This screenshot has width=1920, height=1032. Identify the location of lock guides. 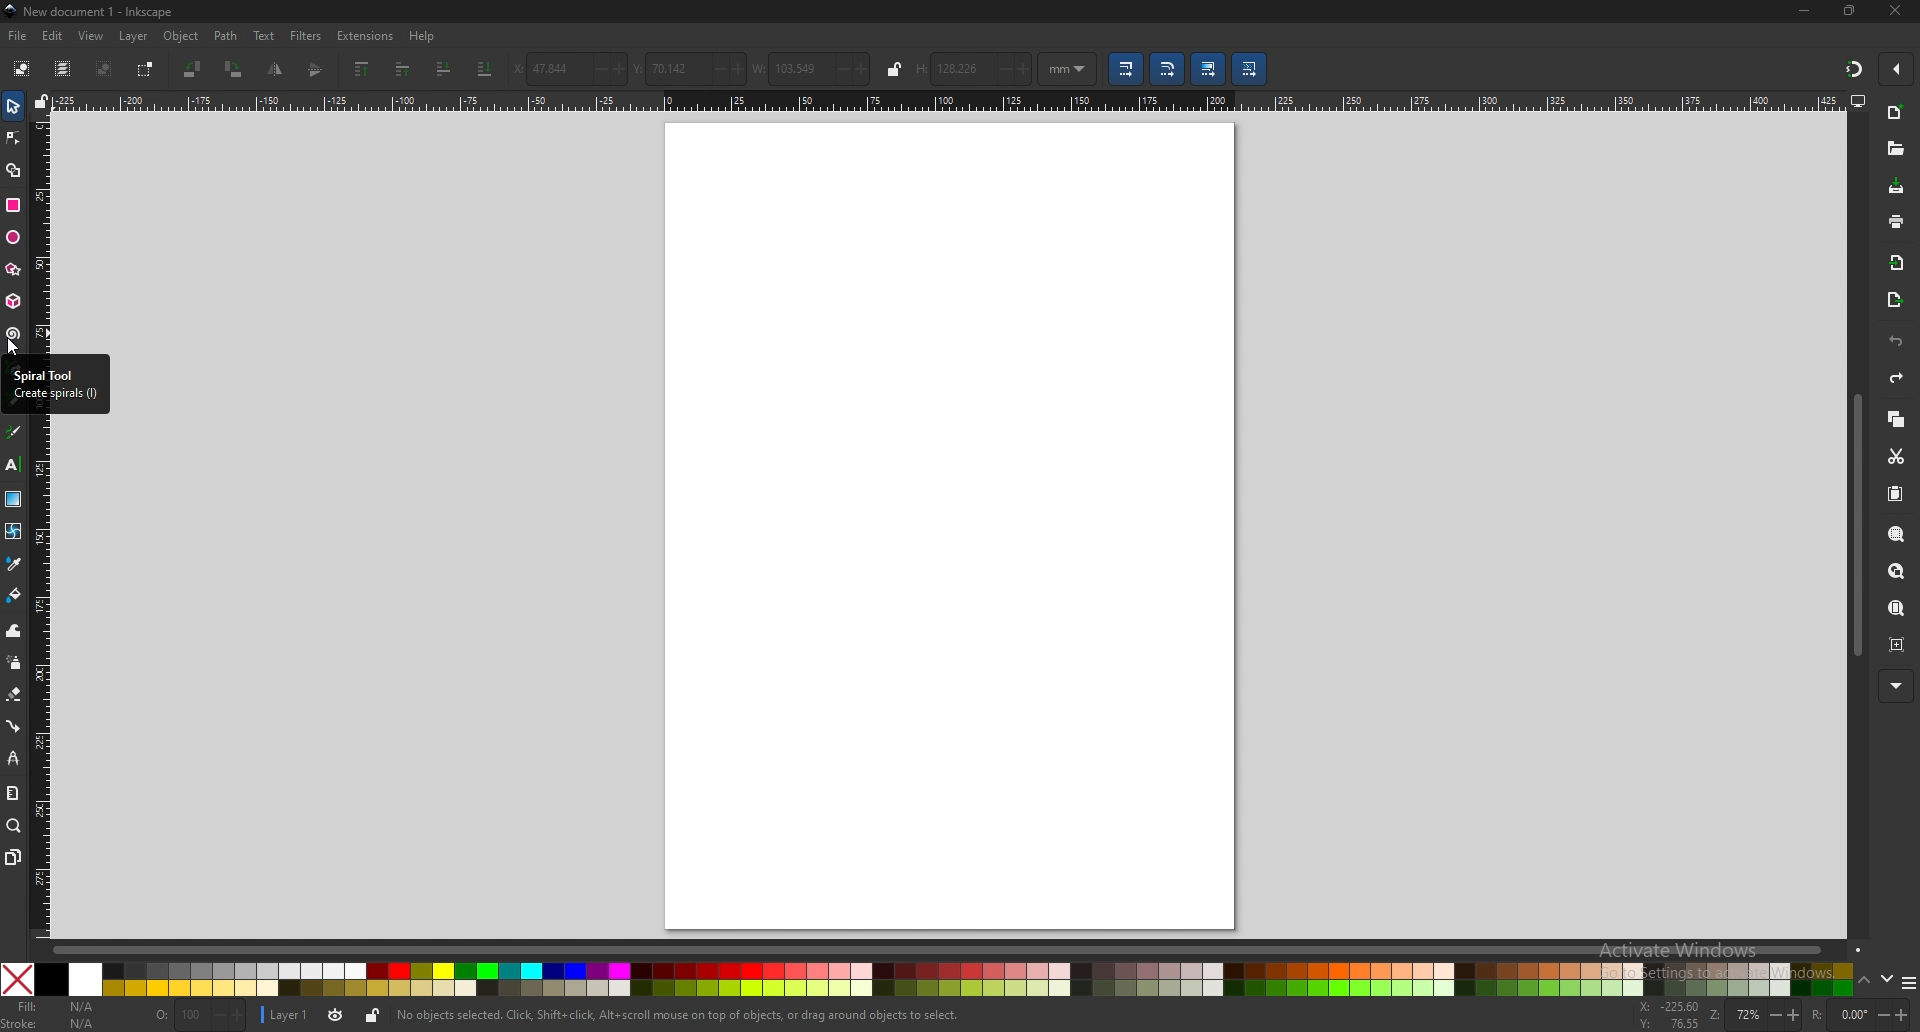
(42, 103).